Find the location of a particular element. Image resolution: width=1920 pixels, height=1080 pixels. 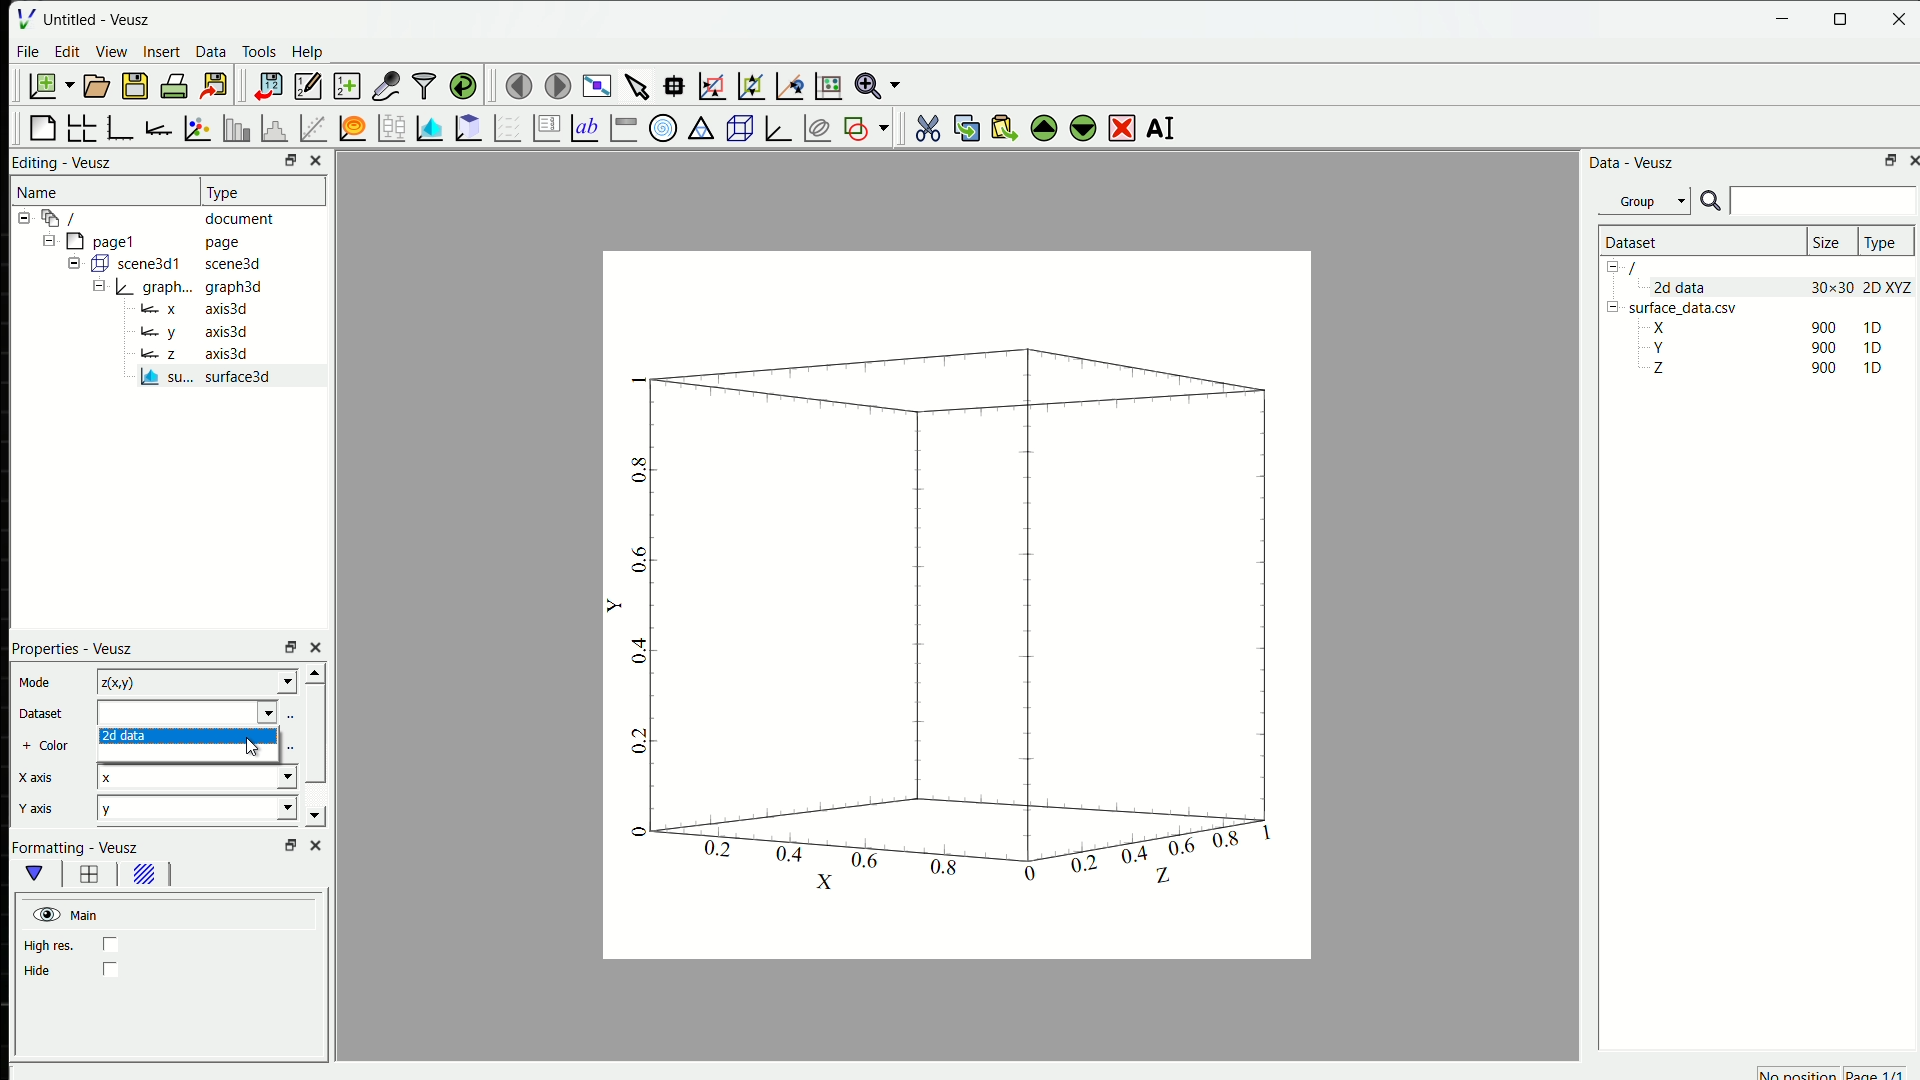

delete is located at coordinates (1122, 129).